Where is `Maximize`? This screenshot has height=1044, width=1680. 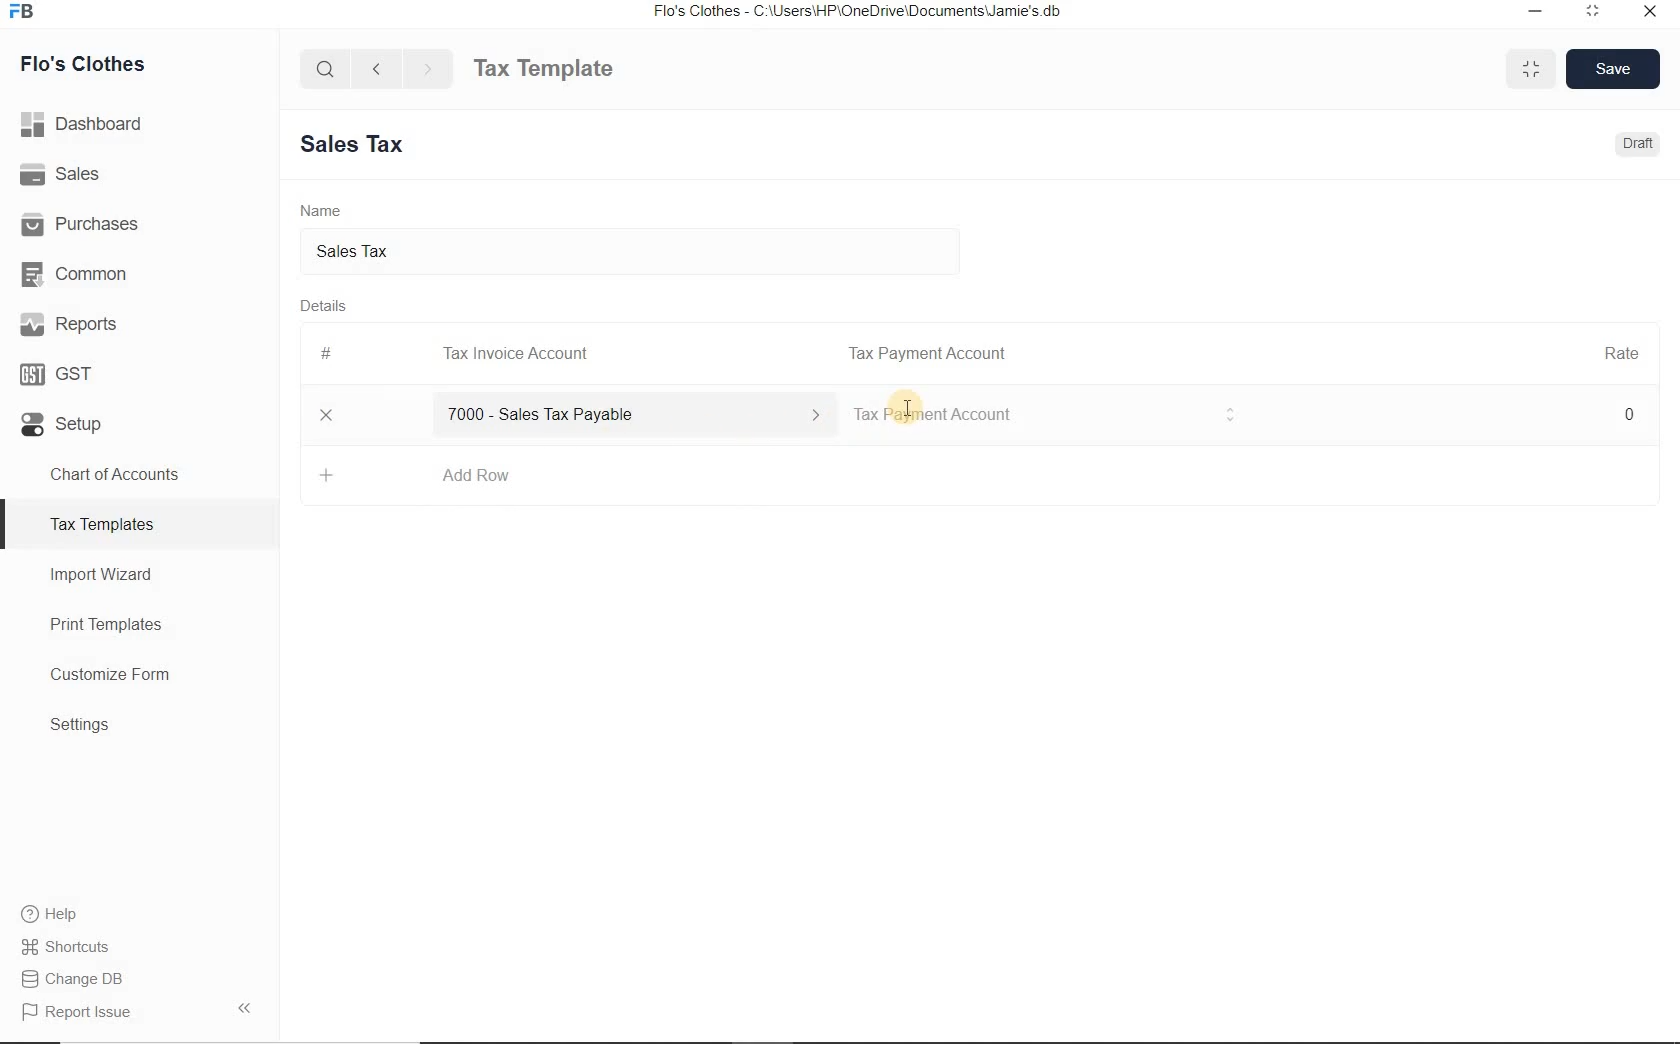 Maximize is located at coordinates (1531, 68).